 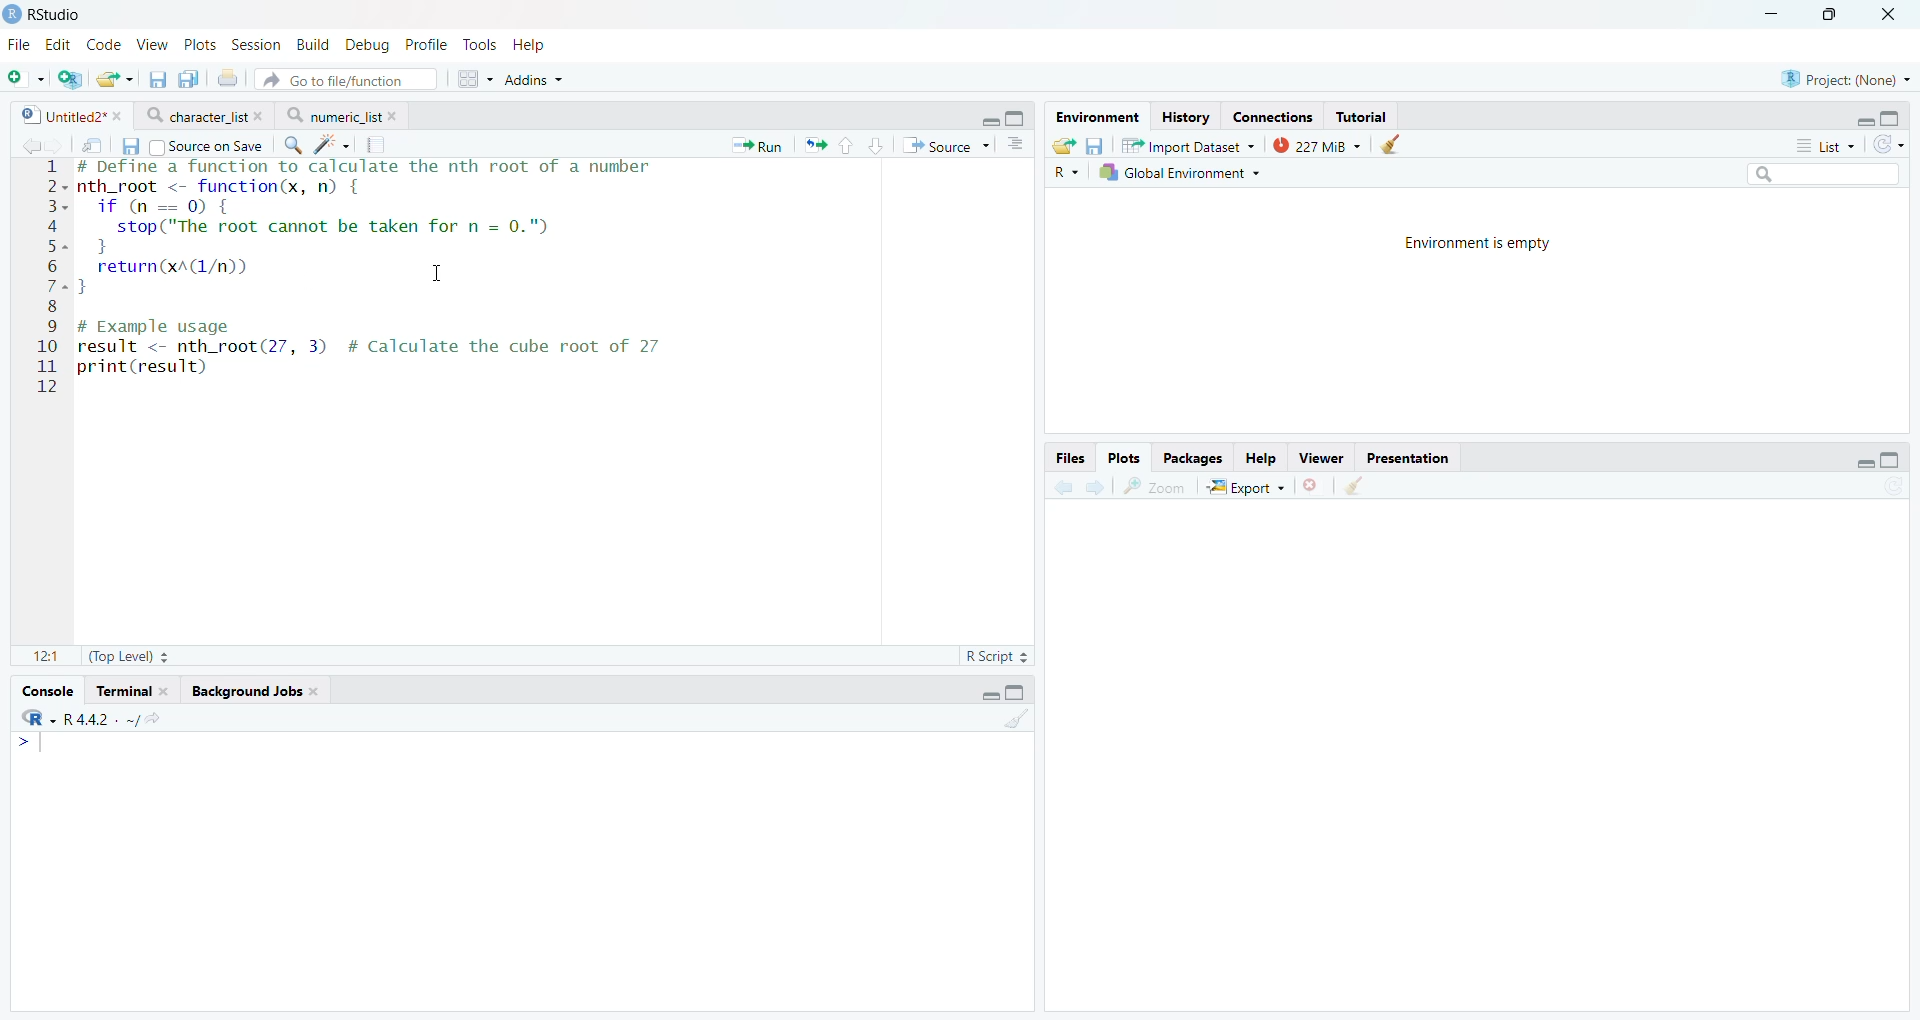 What do you see at coordinates (1316, 485) in the screenshot?
I see `Remove Selected` at bounding box center [1316, 485].